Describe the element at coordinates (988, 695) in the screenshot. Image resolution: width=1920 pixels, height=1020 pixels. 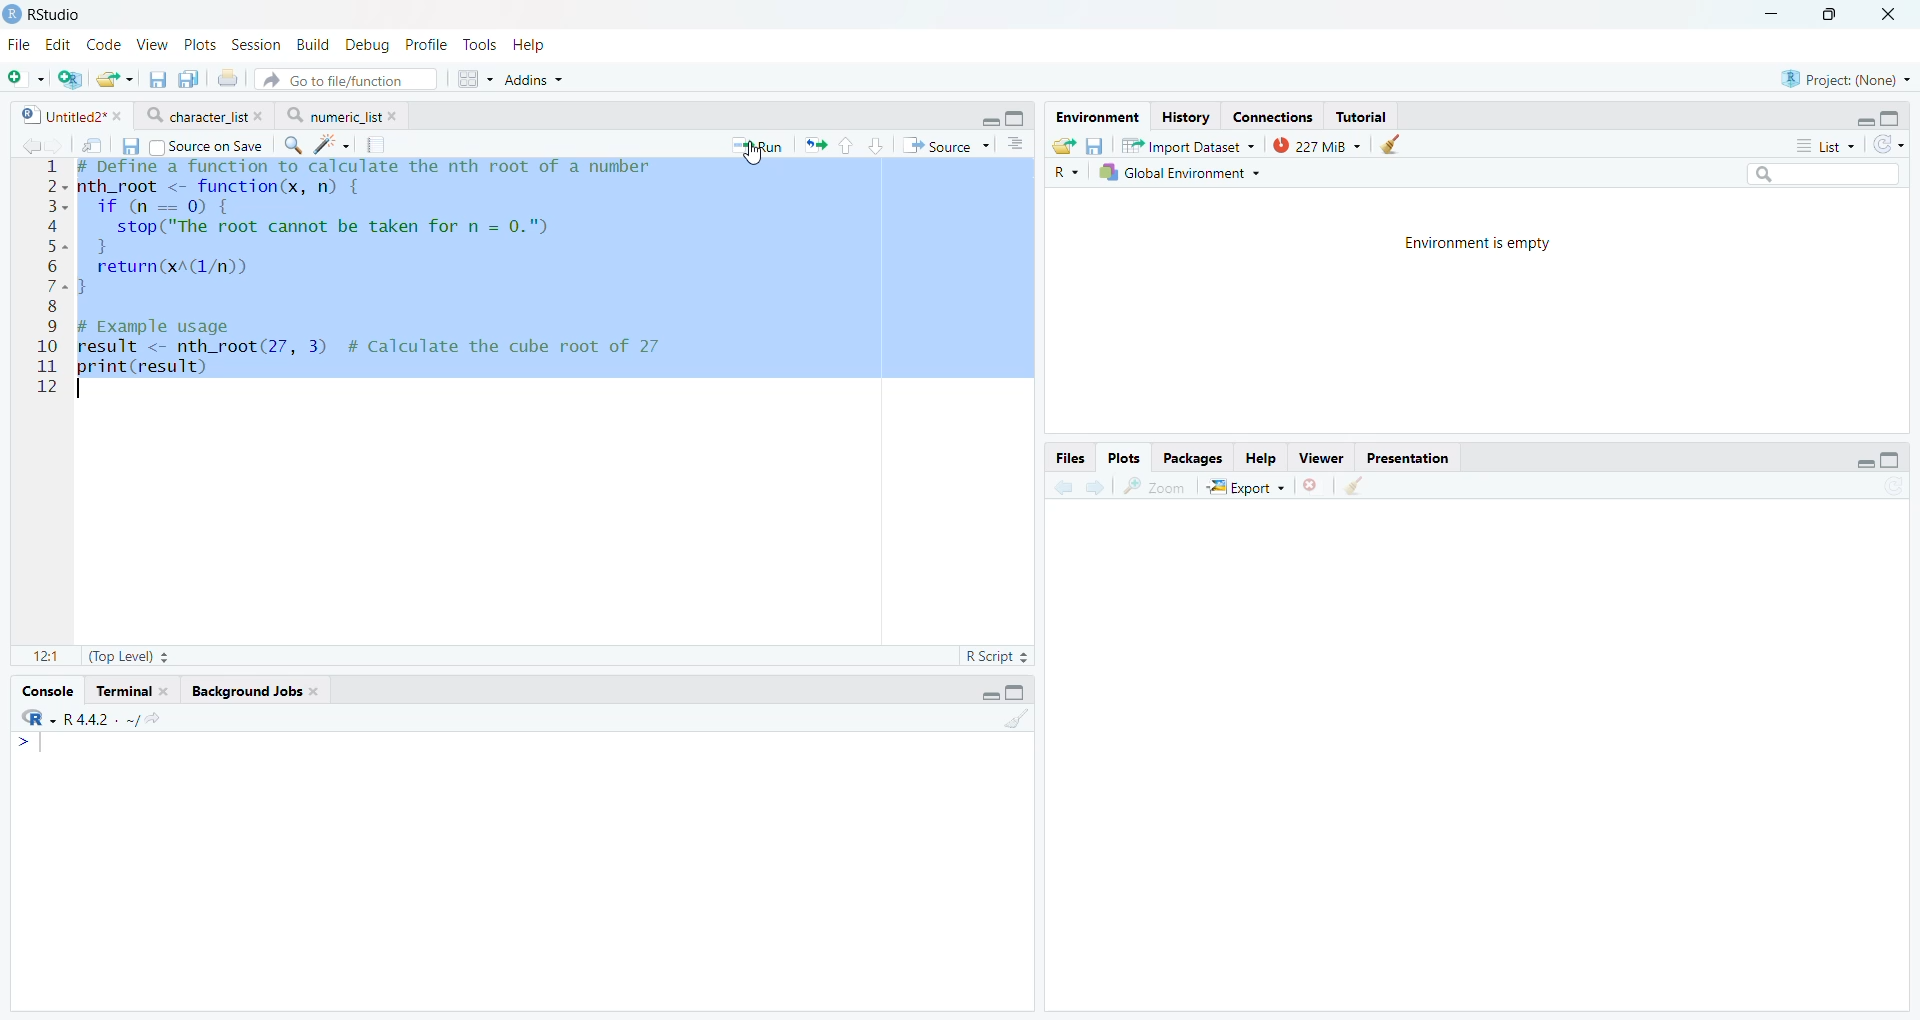
I see `Hide` at that location.